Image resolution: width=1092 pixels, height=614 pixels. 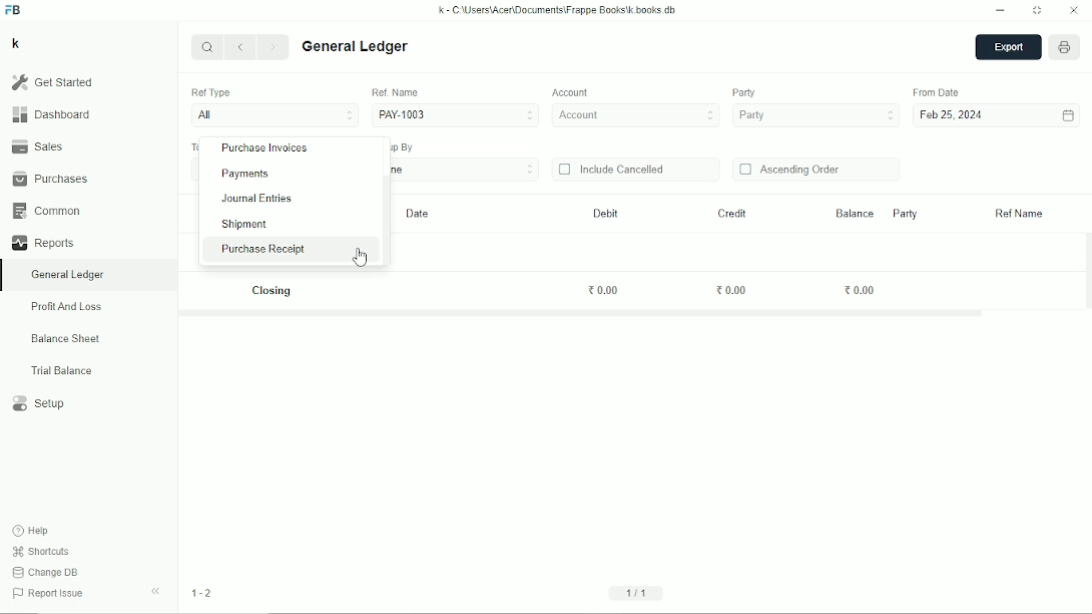 What do you see at coordinates (611, 169) in the screenshot?
I see `Include cancelled` at bounding box center [611, 169].